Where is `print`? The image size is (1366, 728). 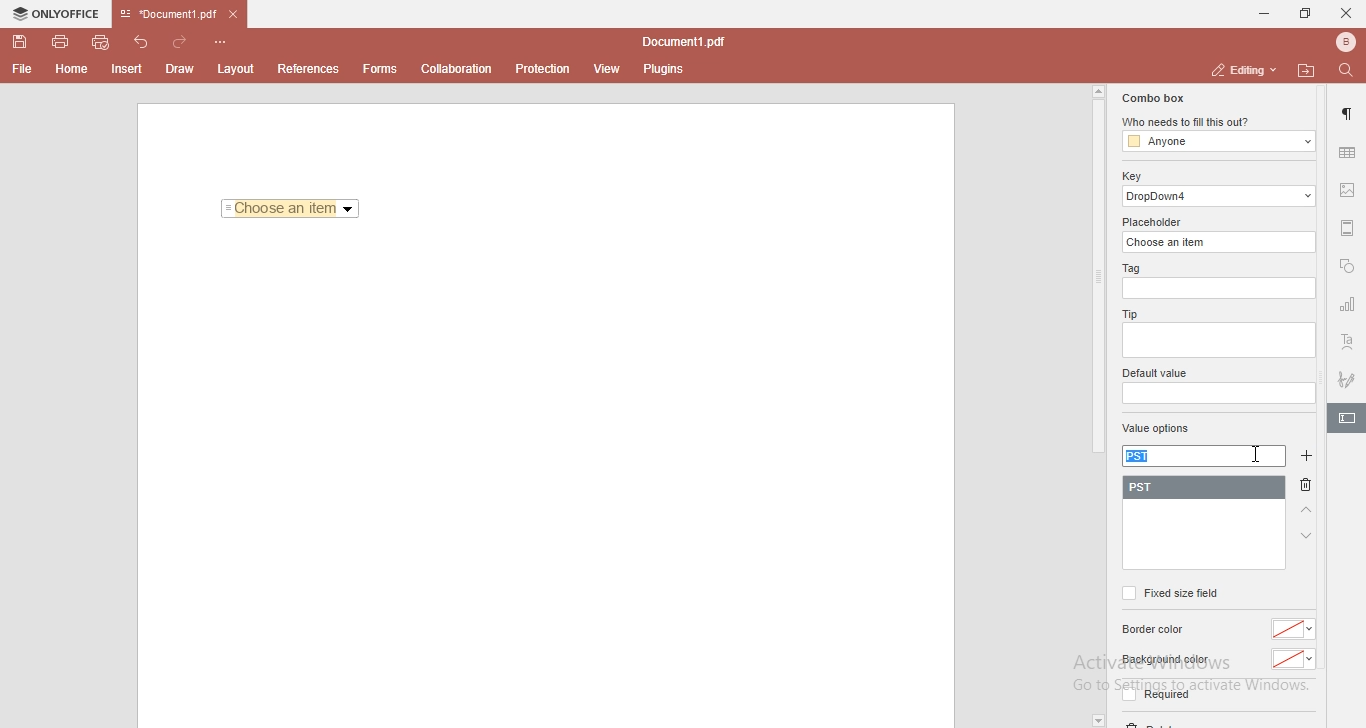
print is located at coordinates (59, 40).